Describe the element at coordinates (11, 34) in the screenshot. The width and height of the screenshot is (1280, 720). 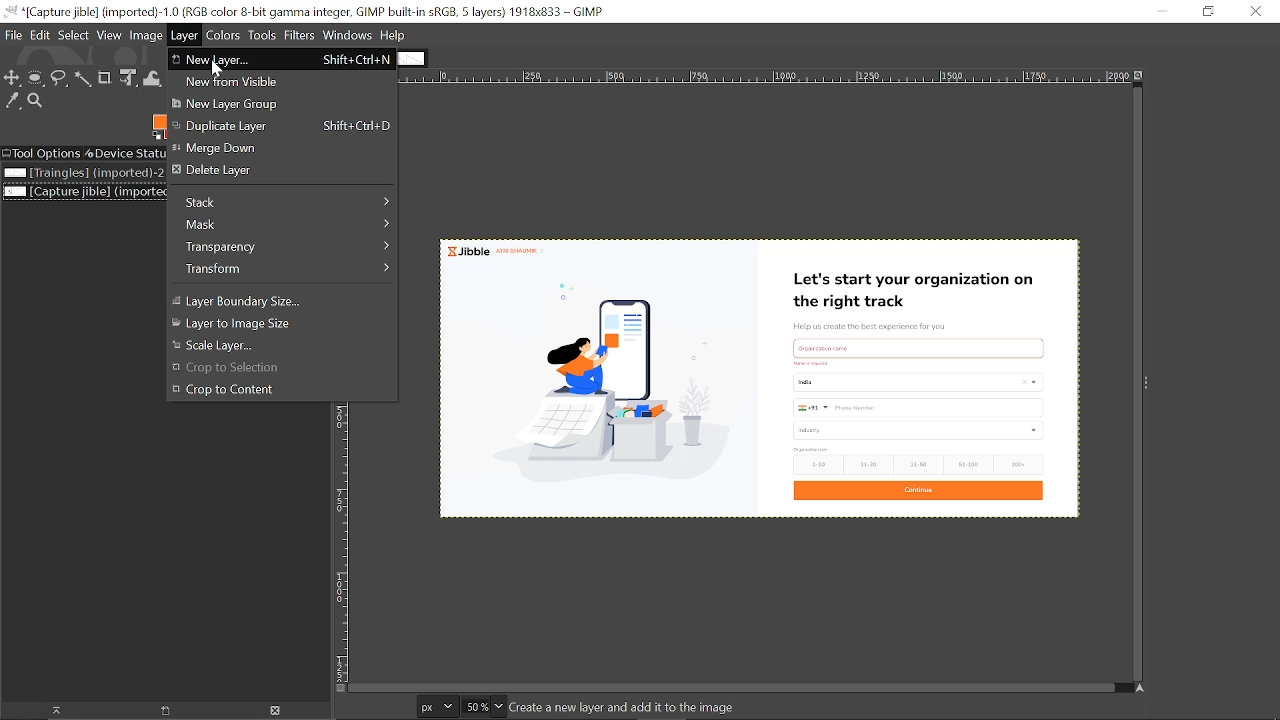
I see `File` at that location.